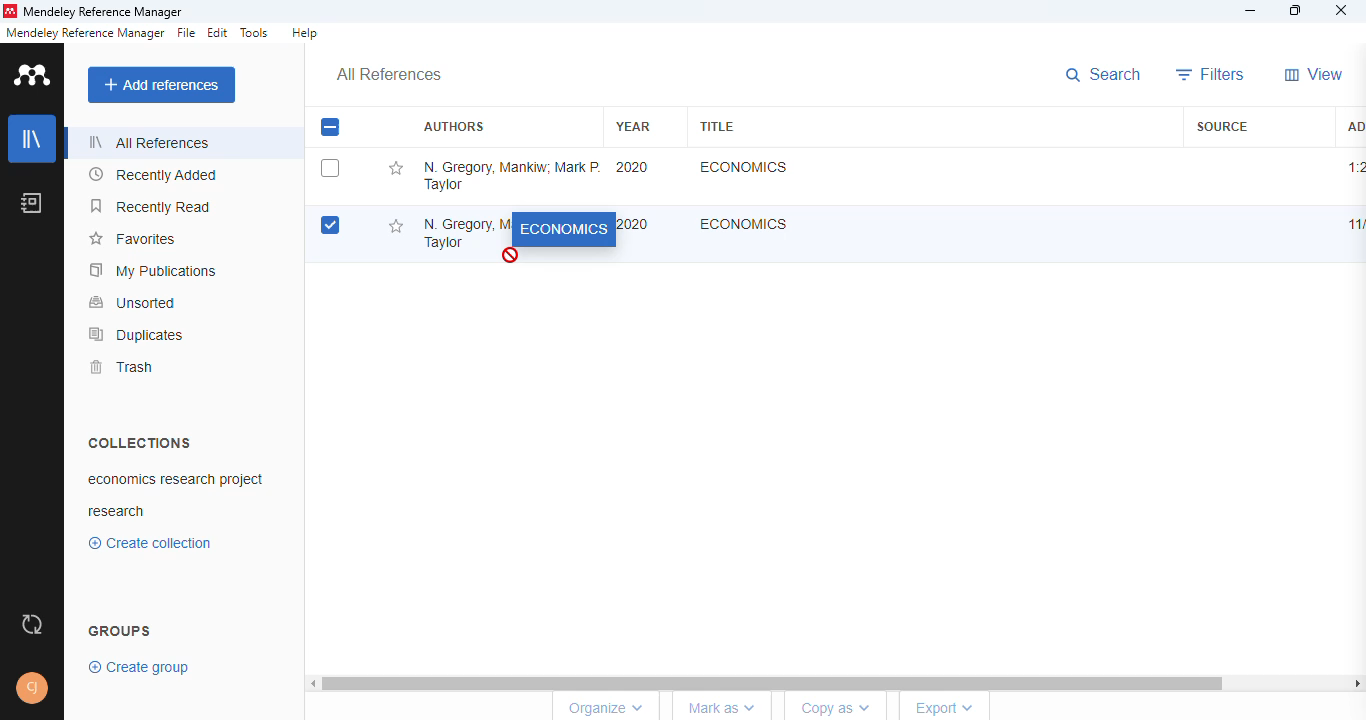 Image resolution: width=1366 pixels, height=720 pixels. I want to click on filters, so click(1211, 74).